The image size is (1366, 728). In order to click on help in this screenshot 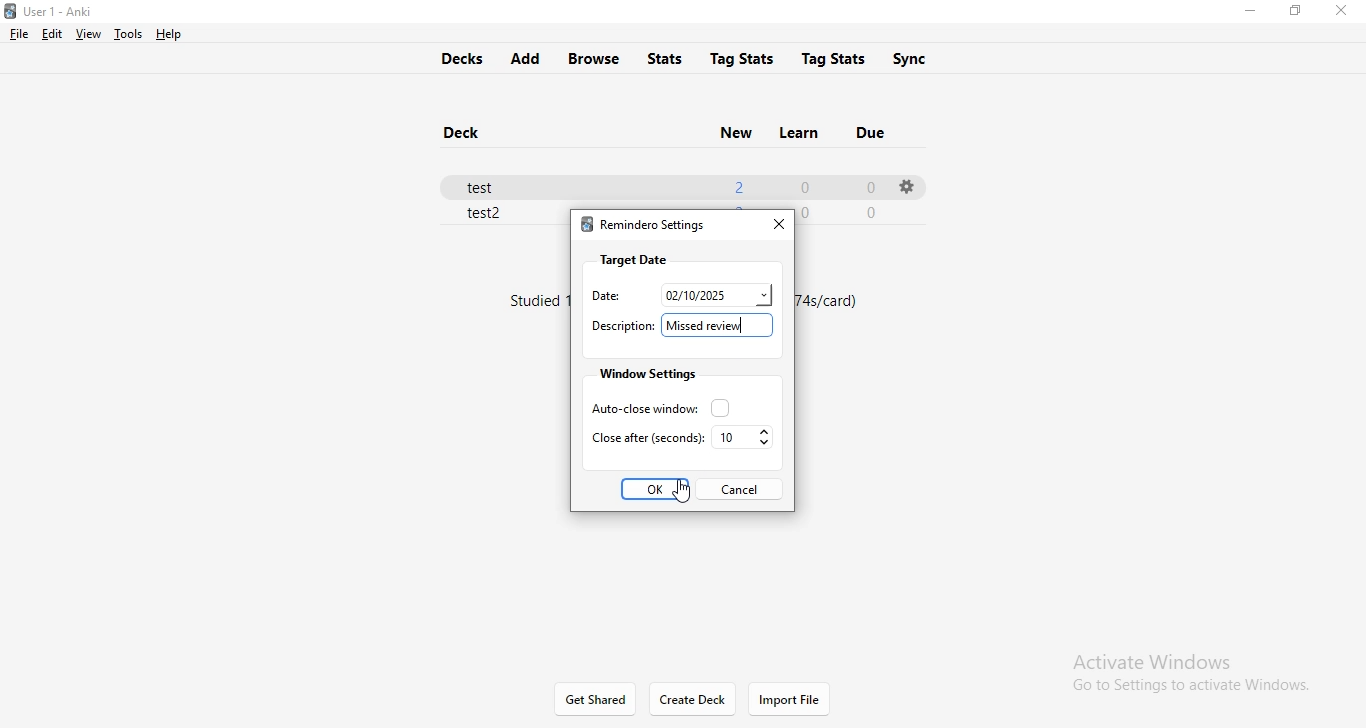, I will do `click(166, 34)`.